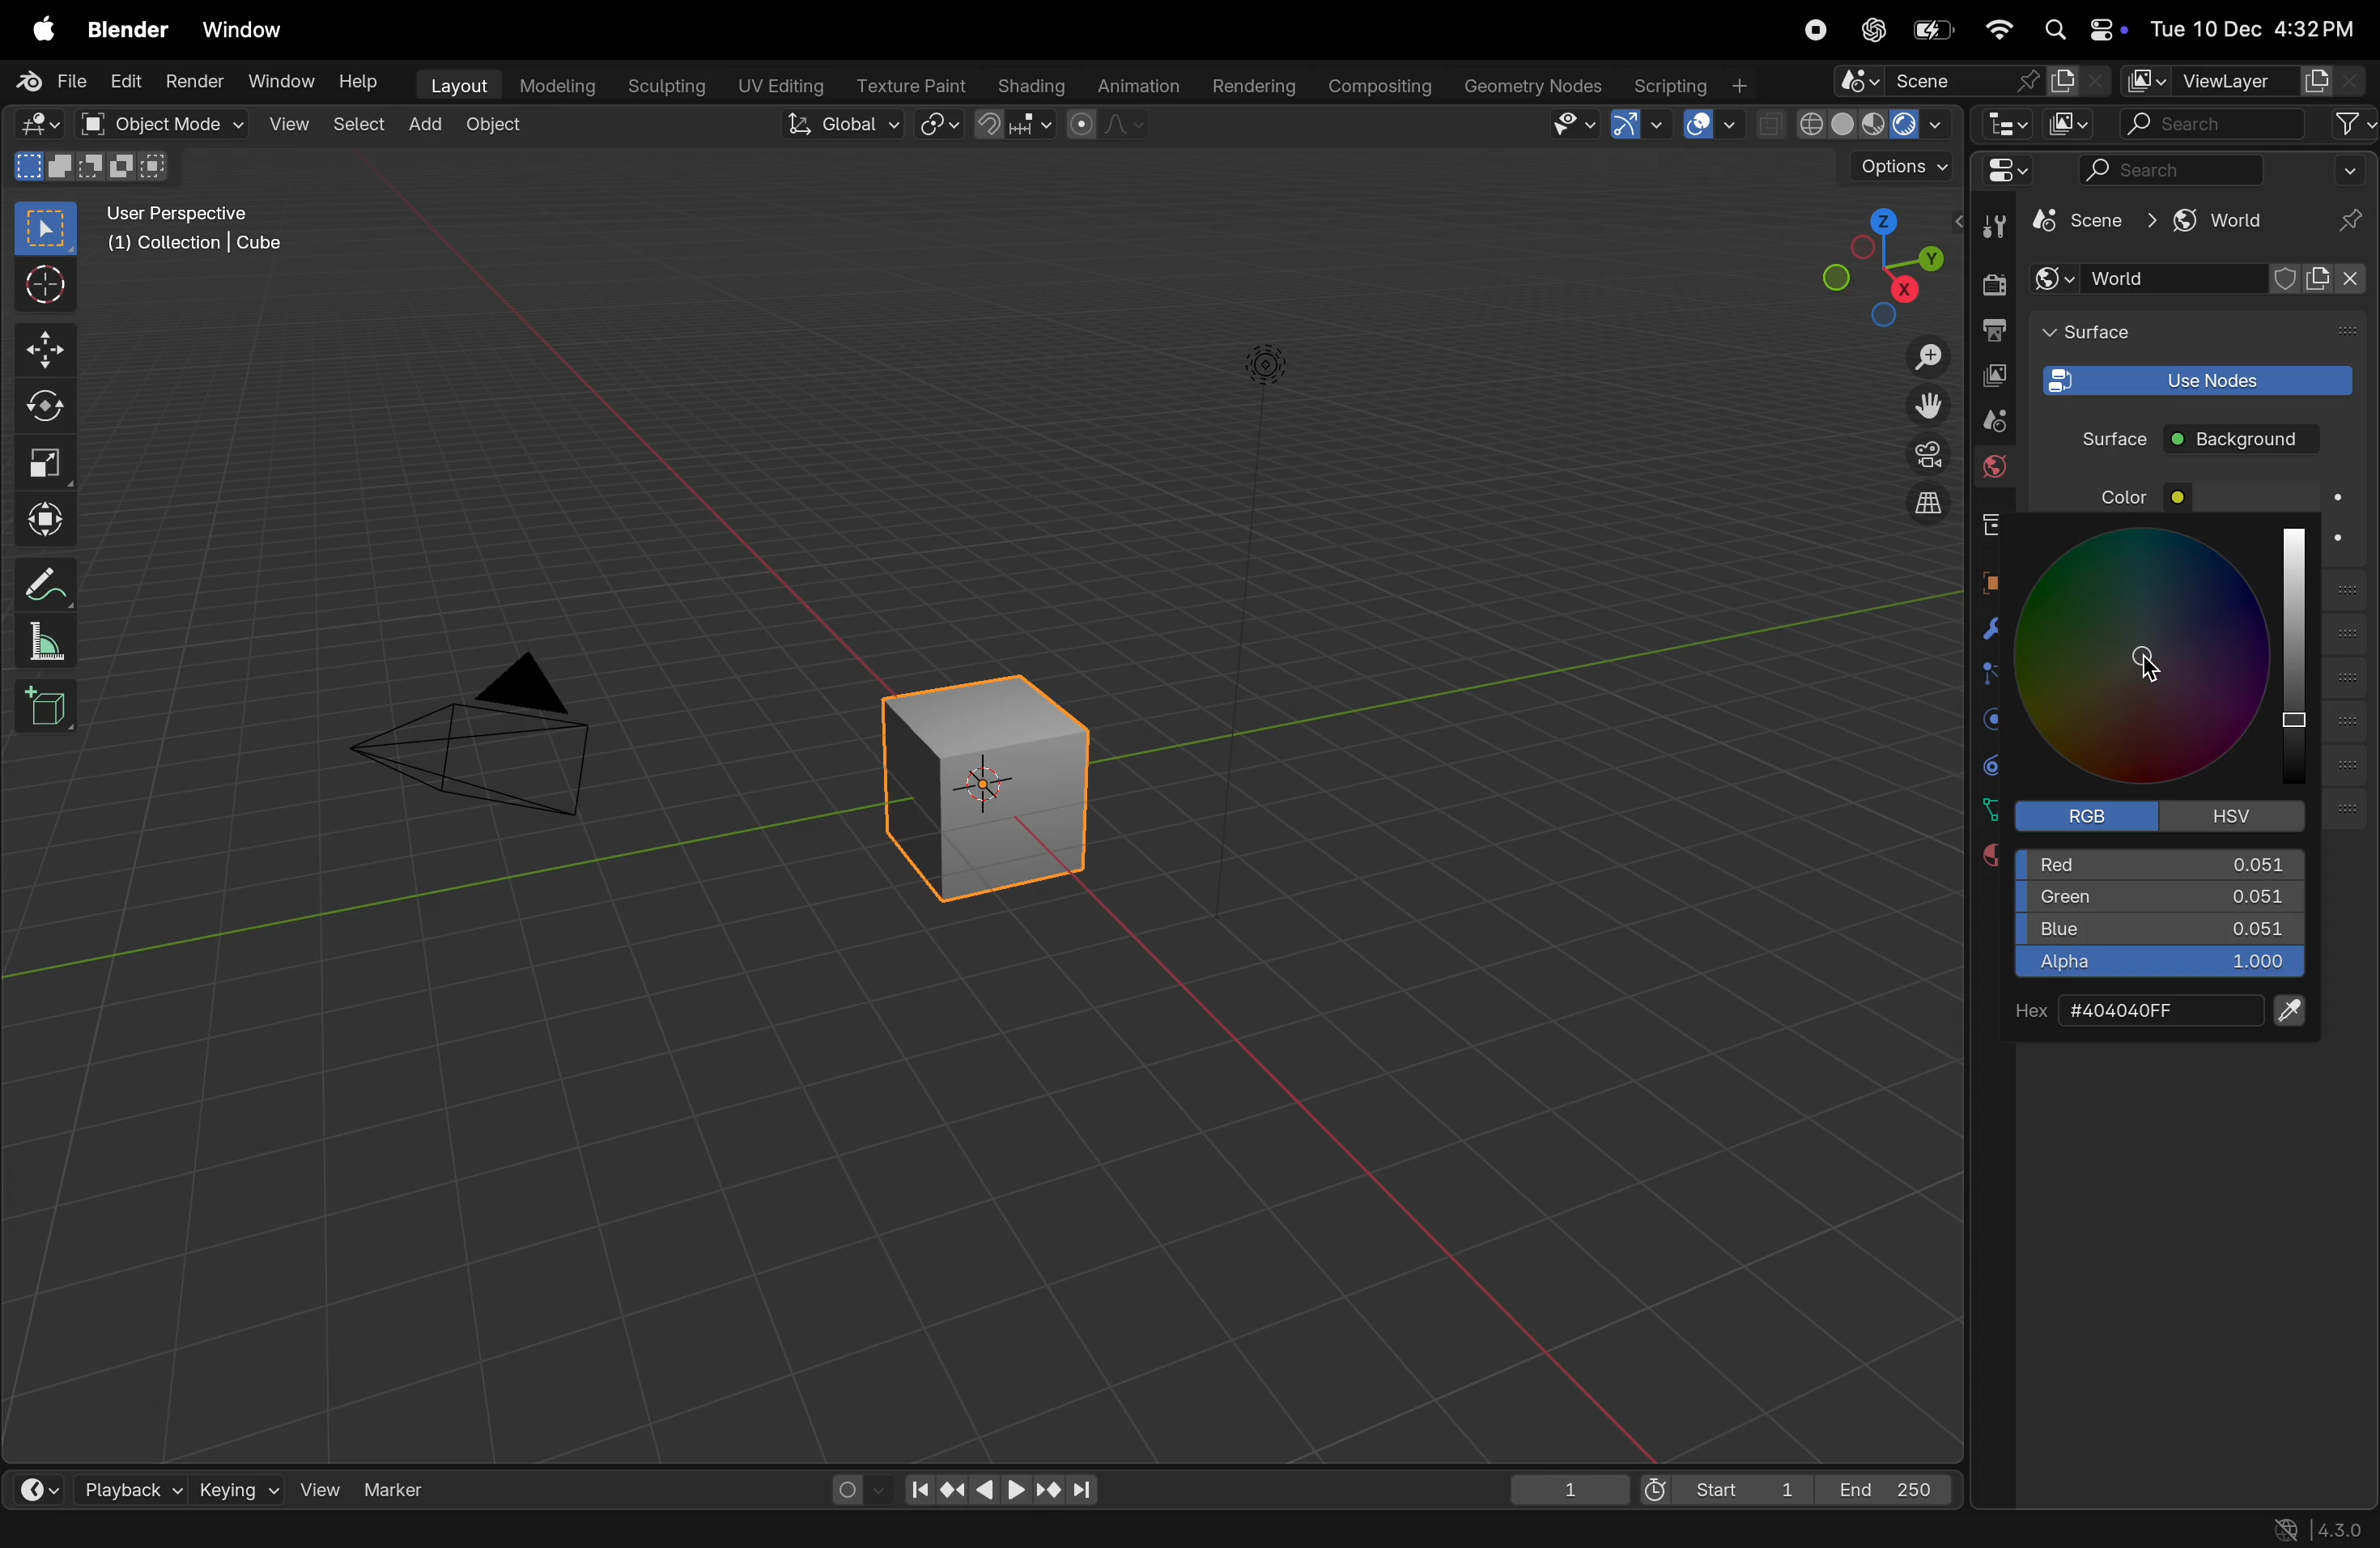 The width and height of the screenshot is (2380, 1548). What do you see at coordinates (1977, 857) in the screenshot?
I see `material` at bounding box center [1977, 857].